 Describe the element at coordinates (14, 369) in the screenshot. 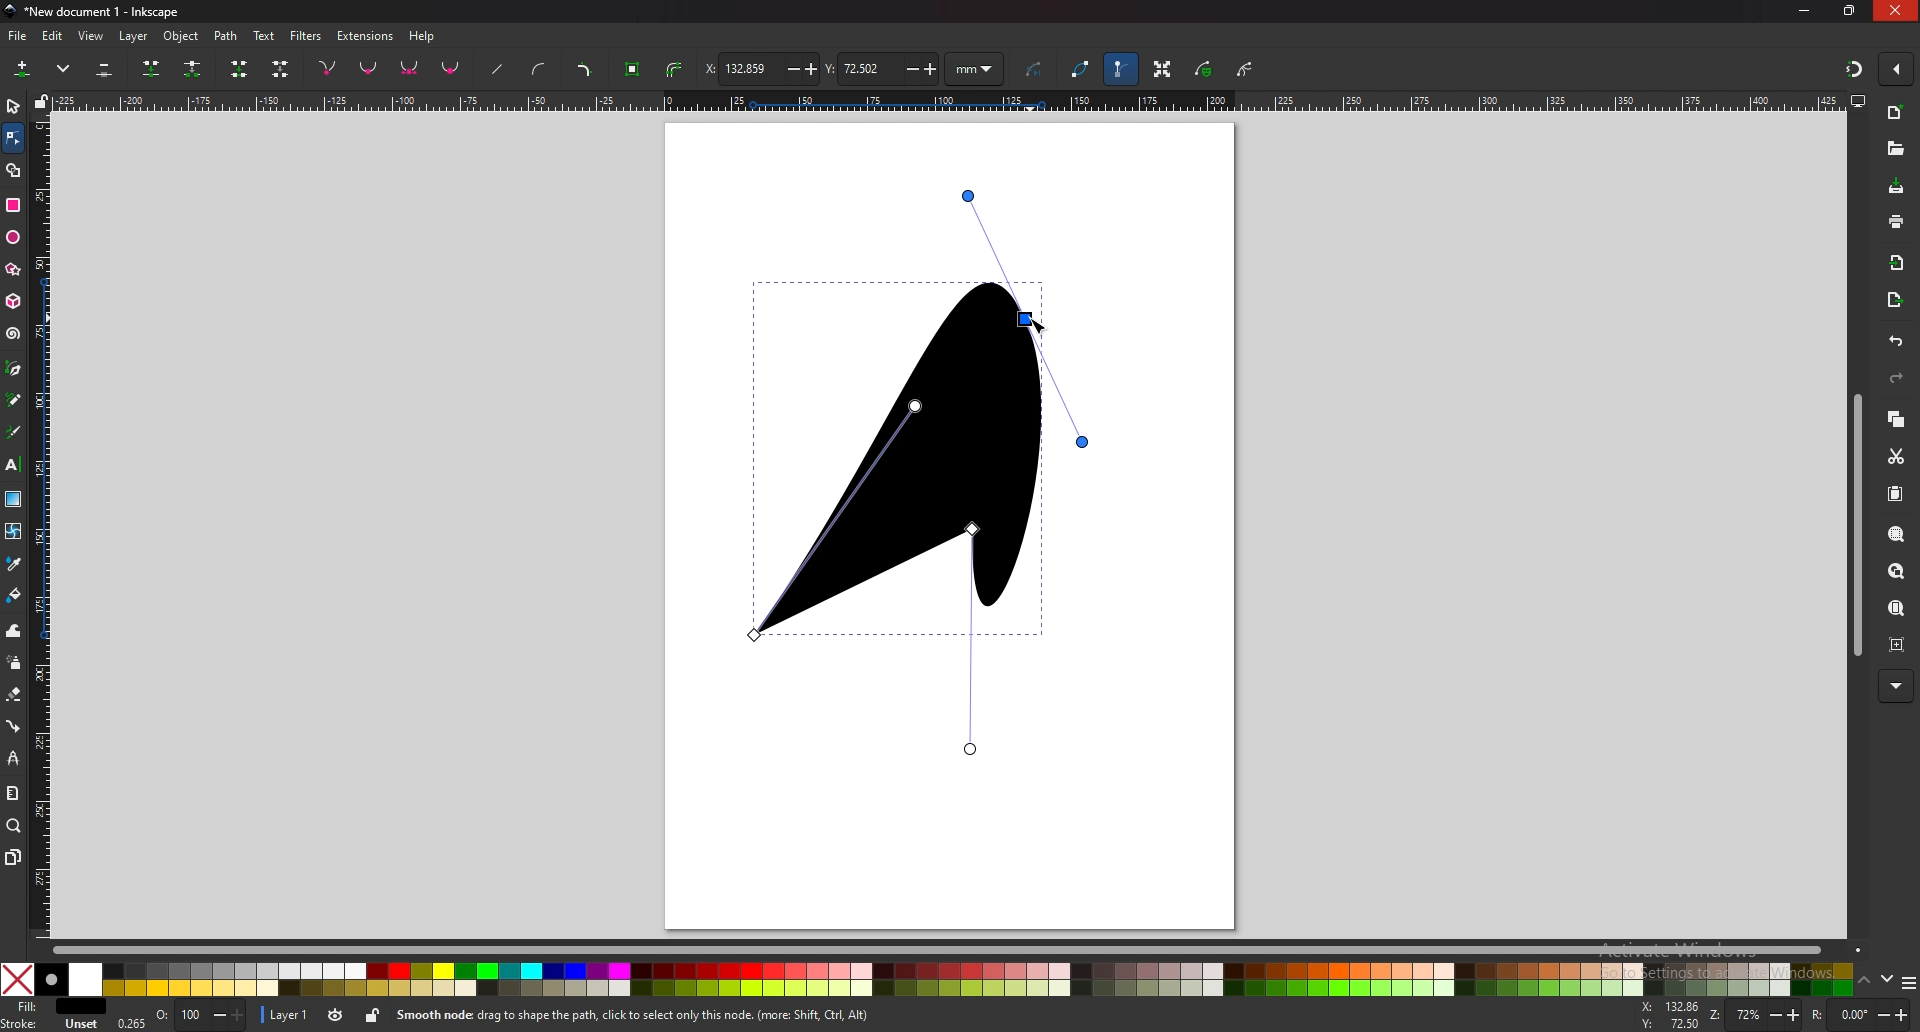

I see `pen` at that location.